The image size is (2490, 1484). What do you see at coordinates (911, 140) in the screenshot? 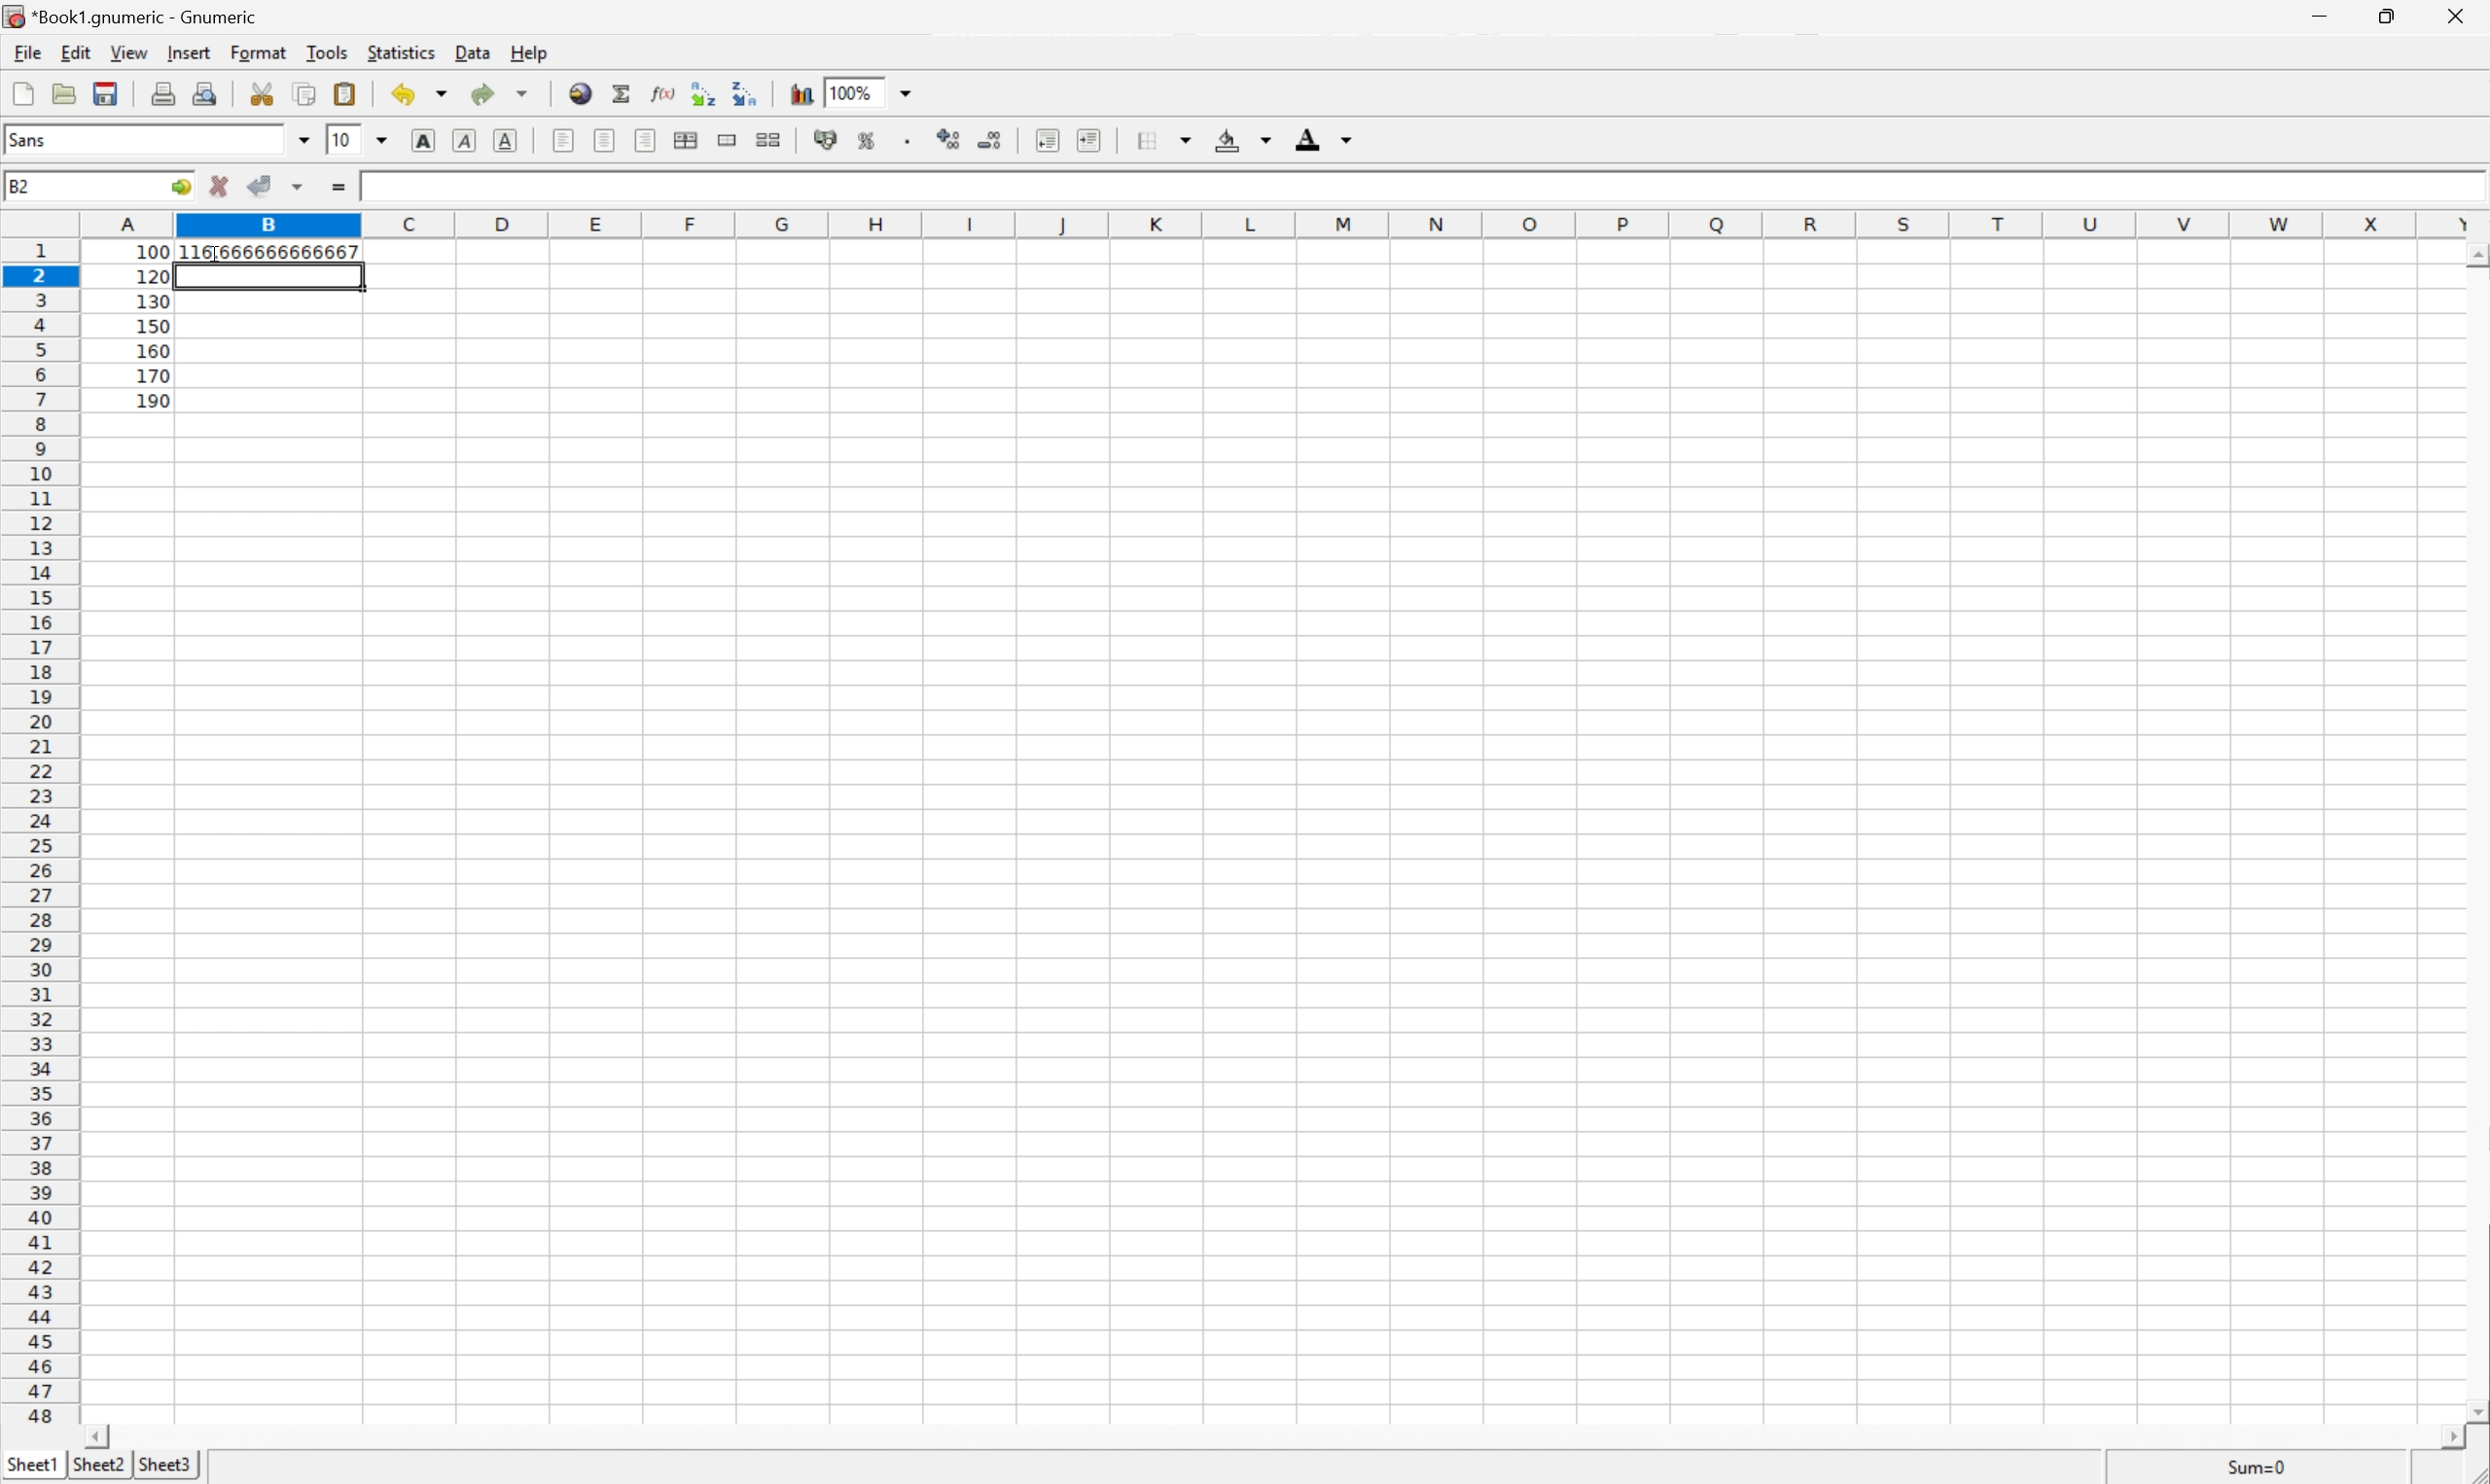
I see `Set the format of the selected cells to include a thousands separator` at bounding box center [911, 140].